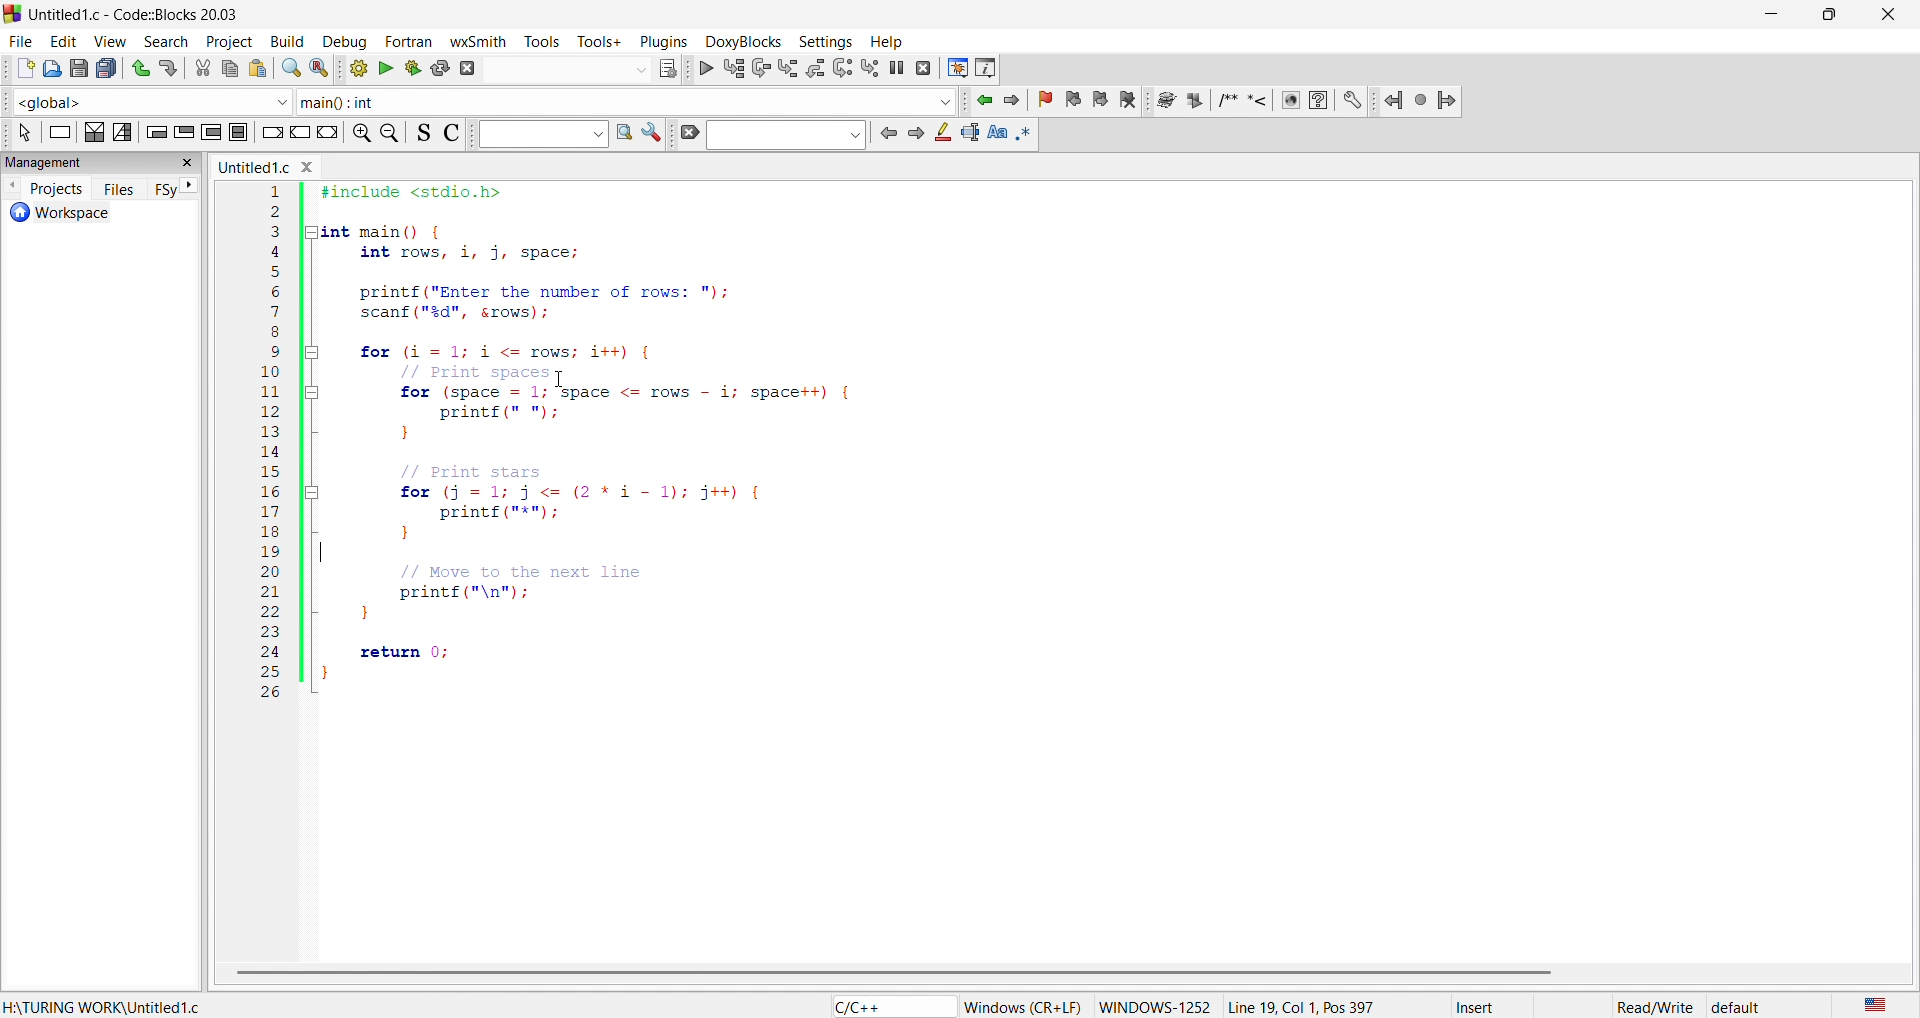 The width and height of the screenshot is (1920, 1018). I want to click on stop debugging, so click(925, 68).